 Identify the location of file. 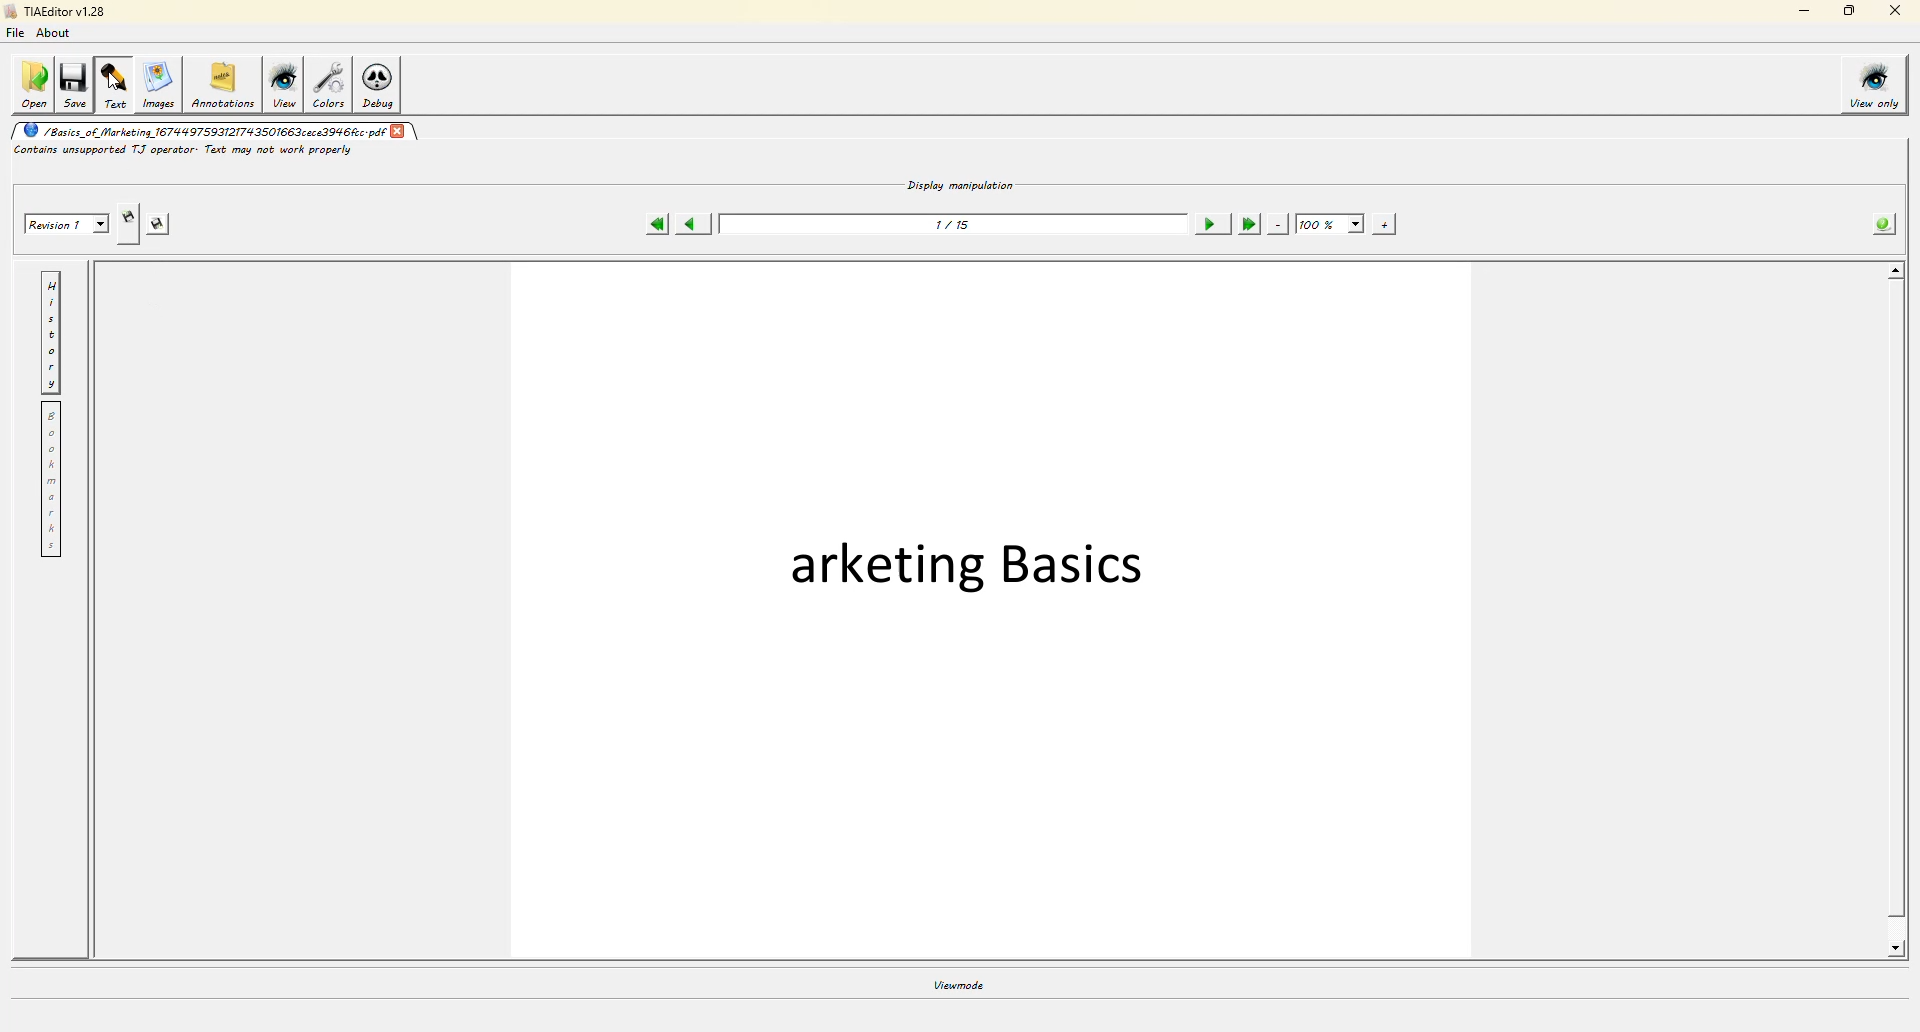
(20, 35).